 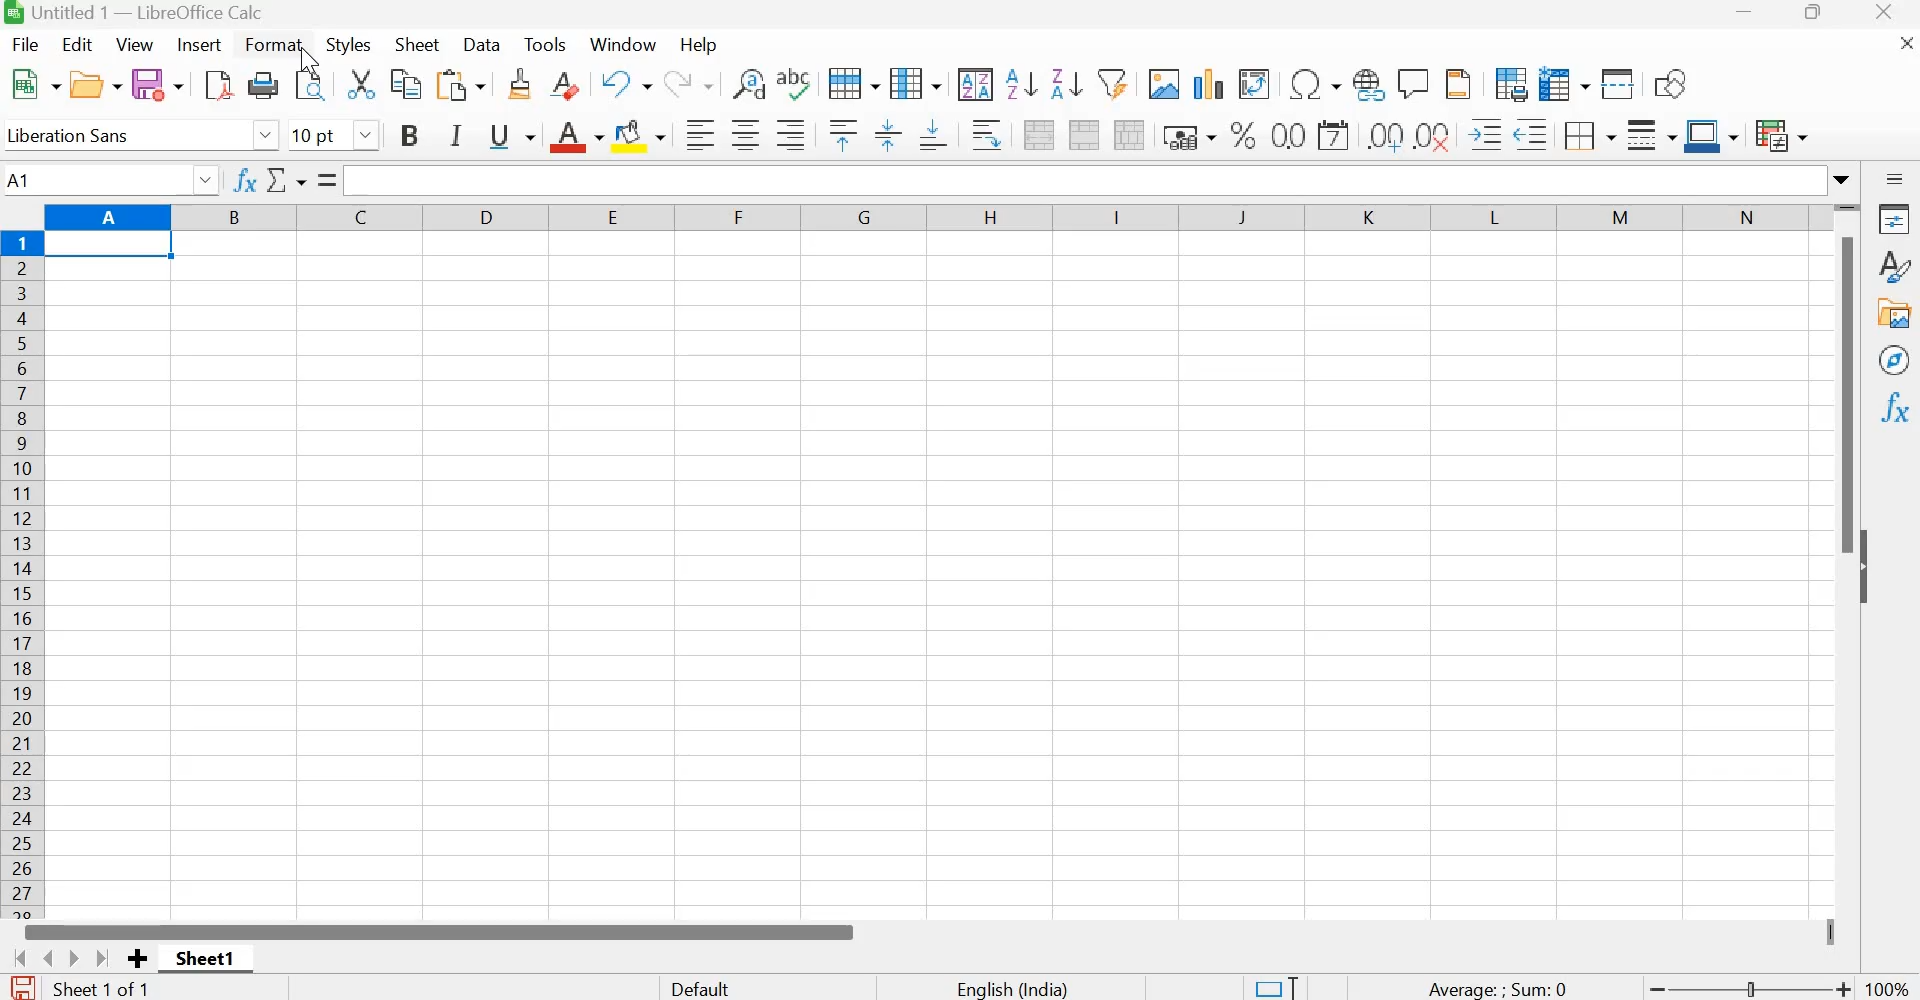 I want to click on Zoom in, so click(x=1846, y=988).